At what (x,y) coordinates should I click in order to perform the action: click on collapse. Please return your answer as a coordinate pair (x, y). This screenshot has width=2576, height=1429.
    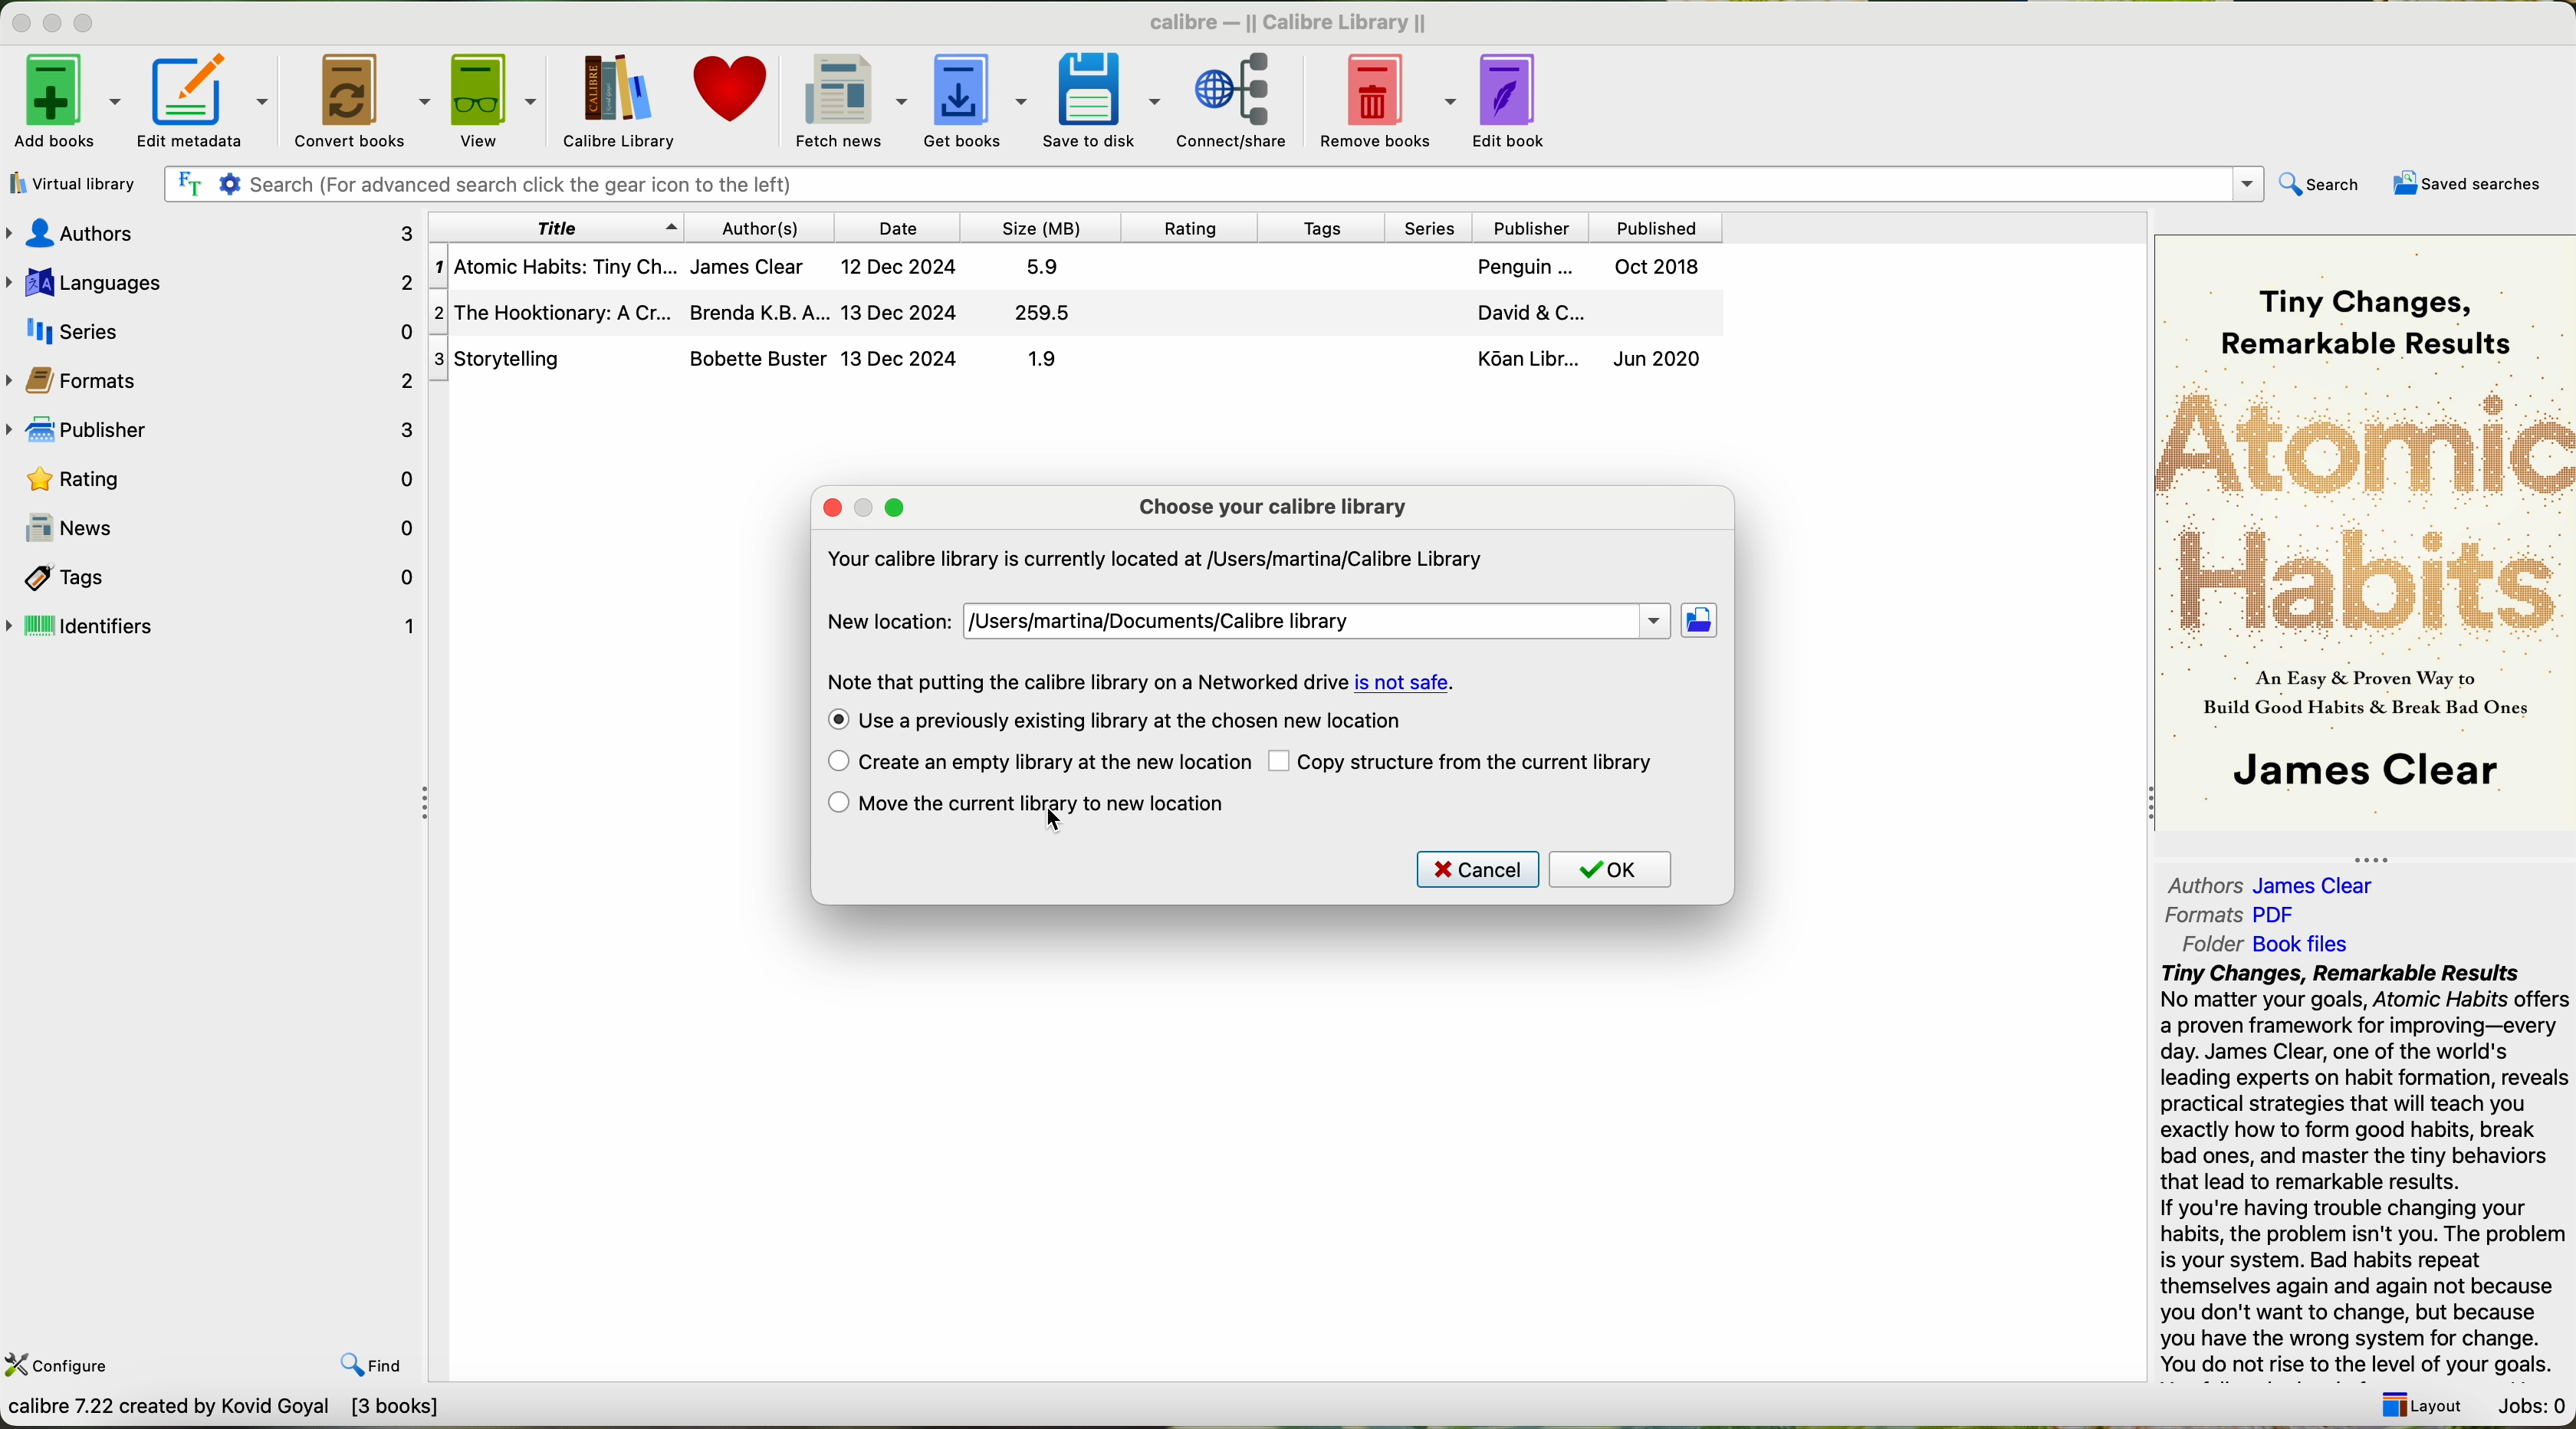
    Looking at the image, I should click on (2382, 854).